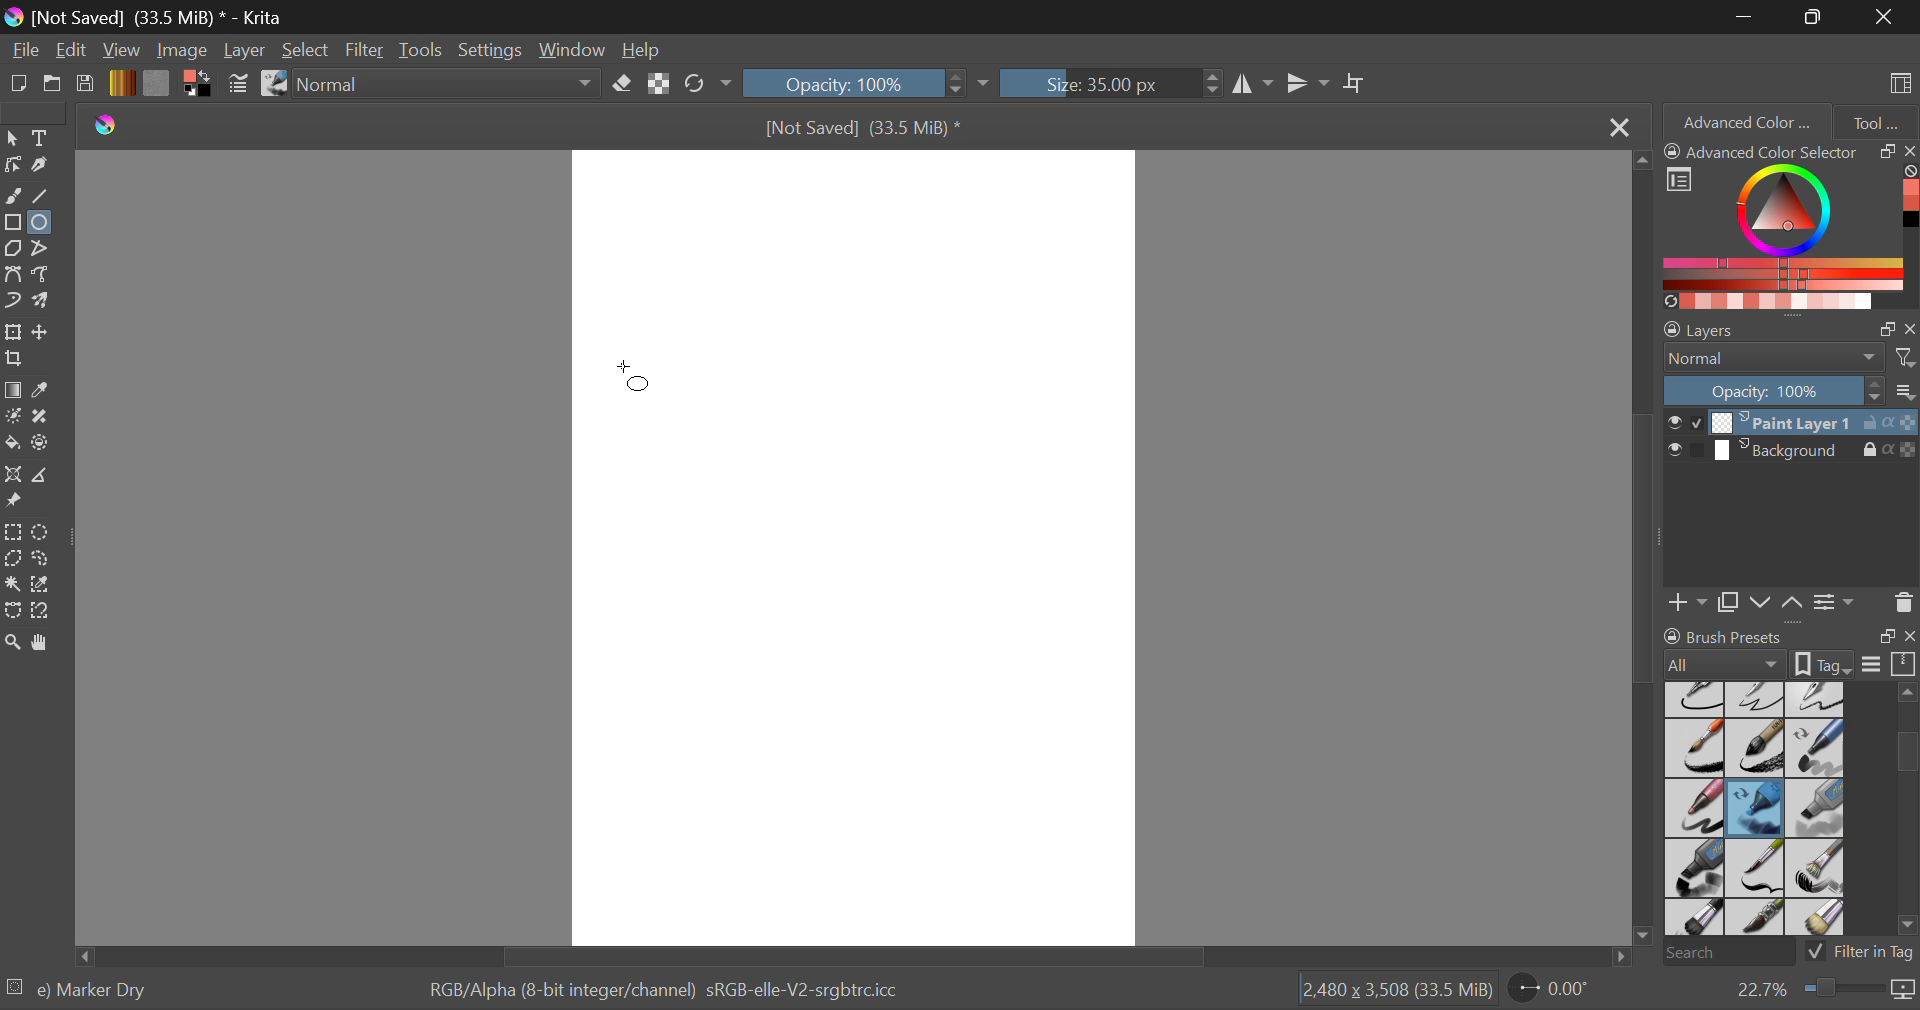 The image size is (1920, 1010). I want to click on Copy, so click(1732, 599).